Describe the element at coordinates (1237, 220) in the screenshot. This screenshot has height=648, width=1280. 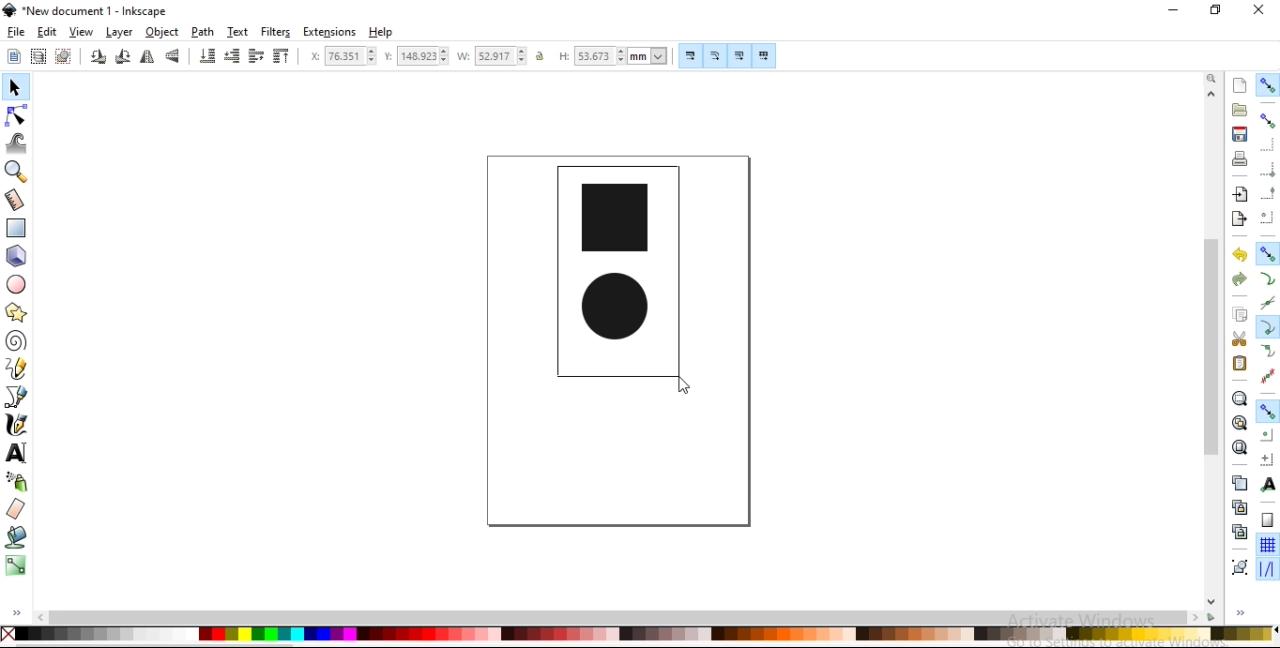
I see `export a document` at that location.